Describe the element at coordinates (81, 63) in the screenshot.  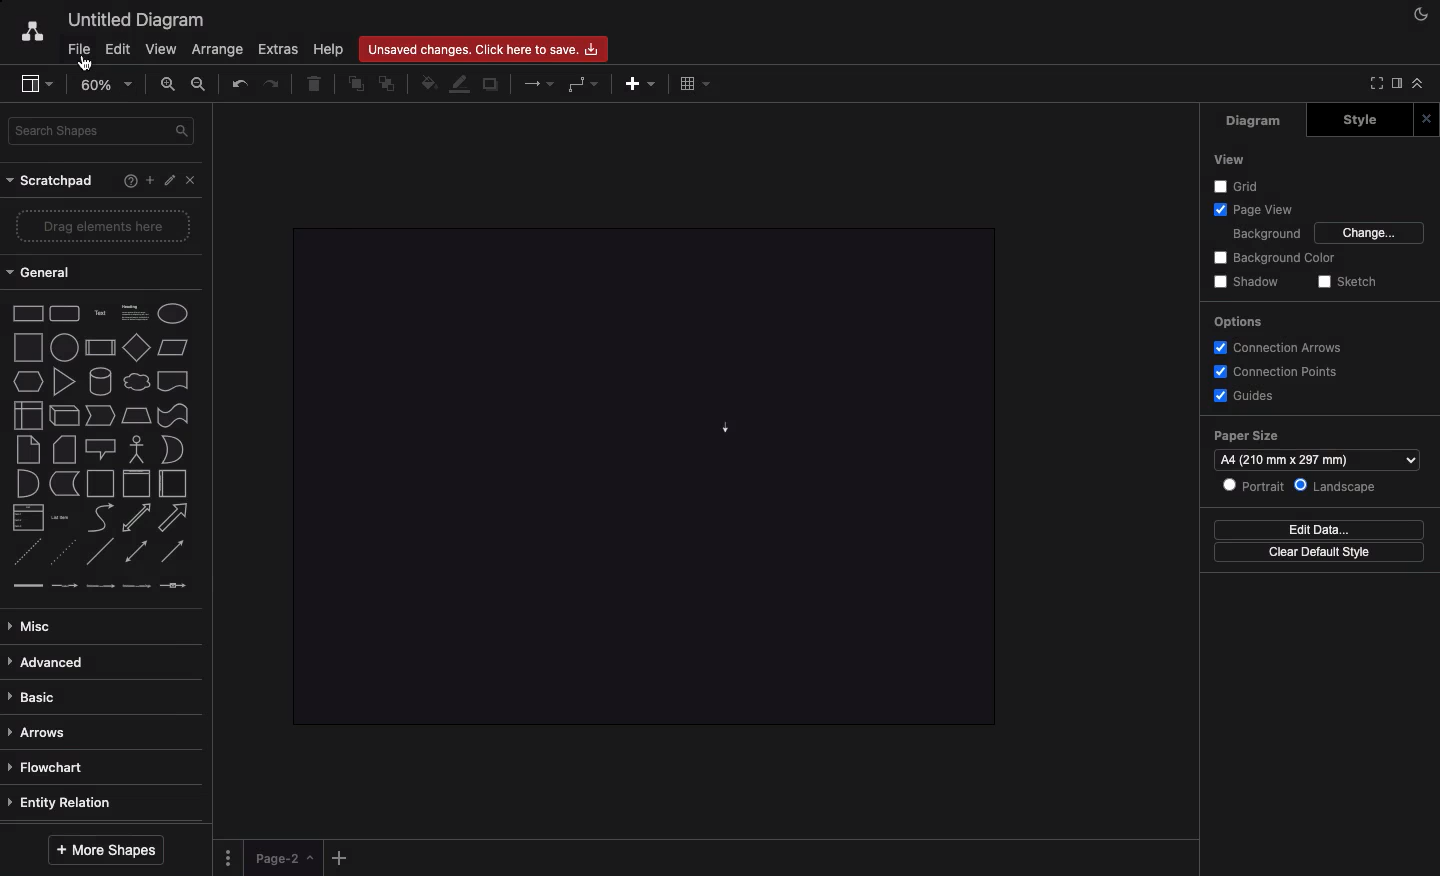
I see `Cursor` at that location.